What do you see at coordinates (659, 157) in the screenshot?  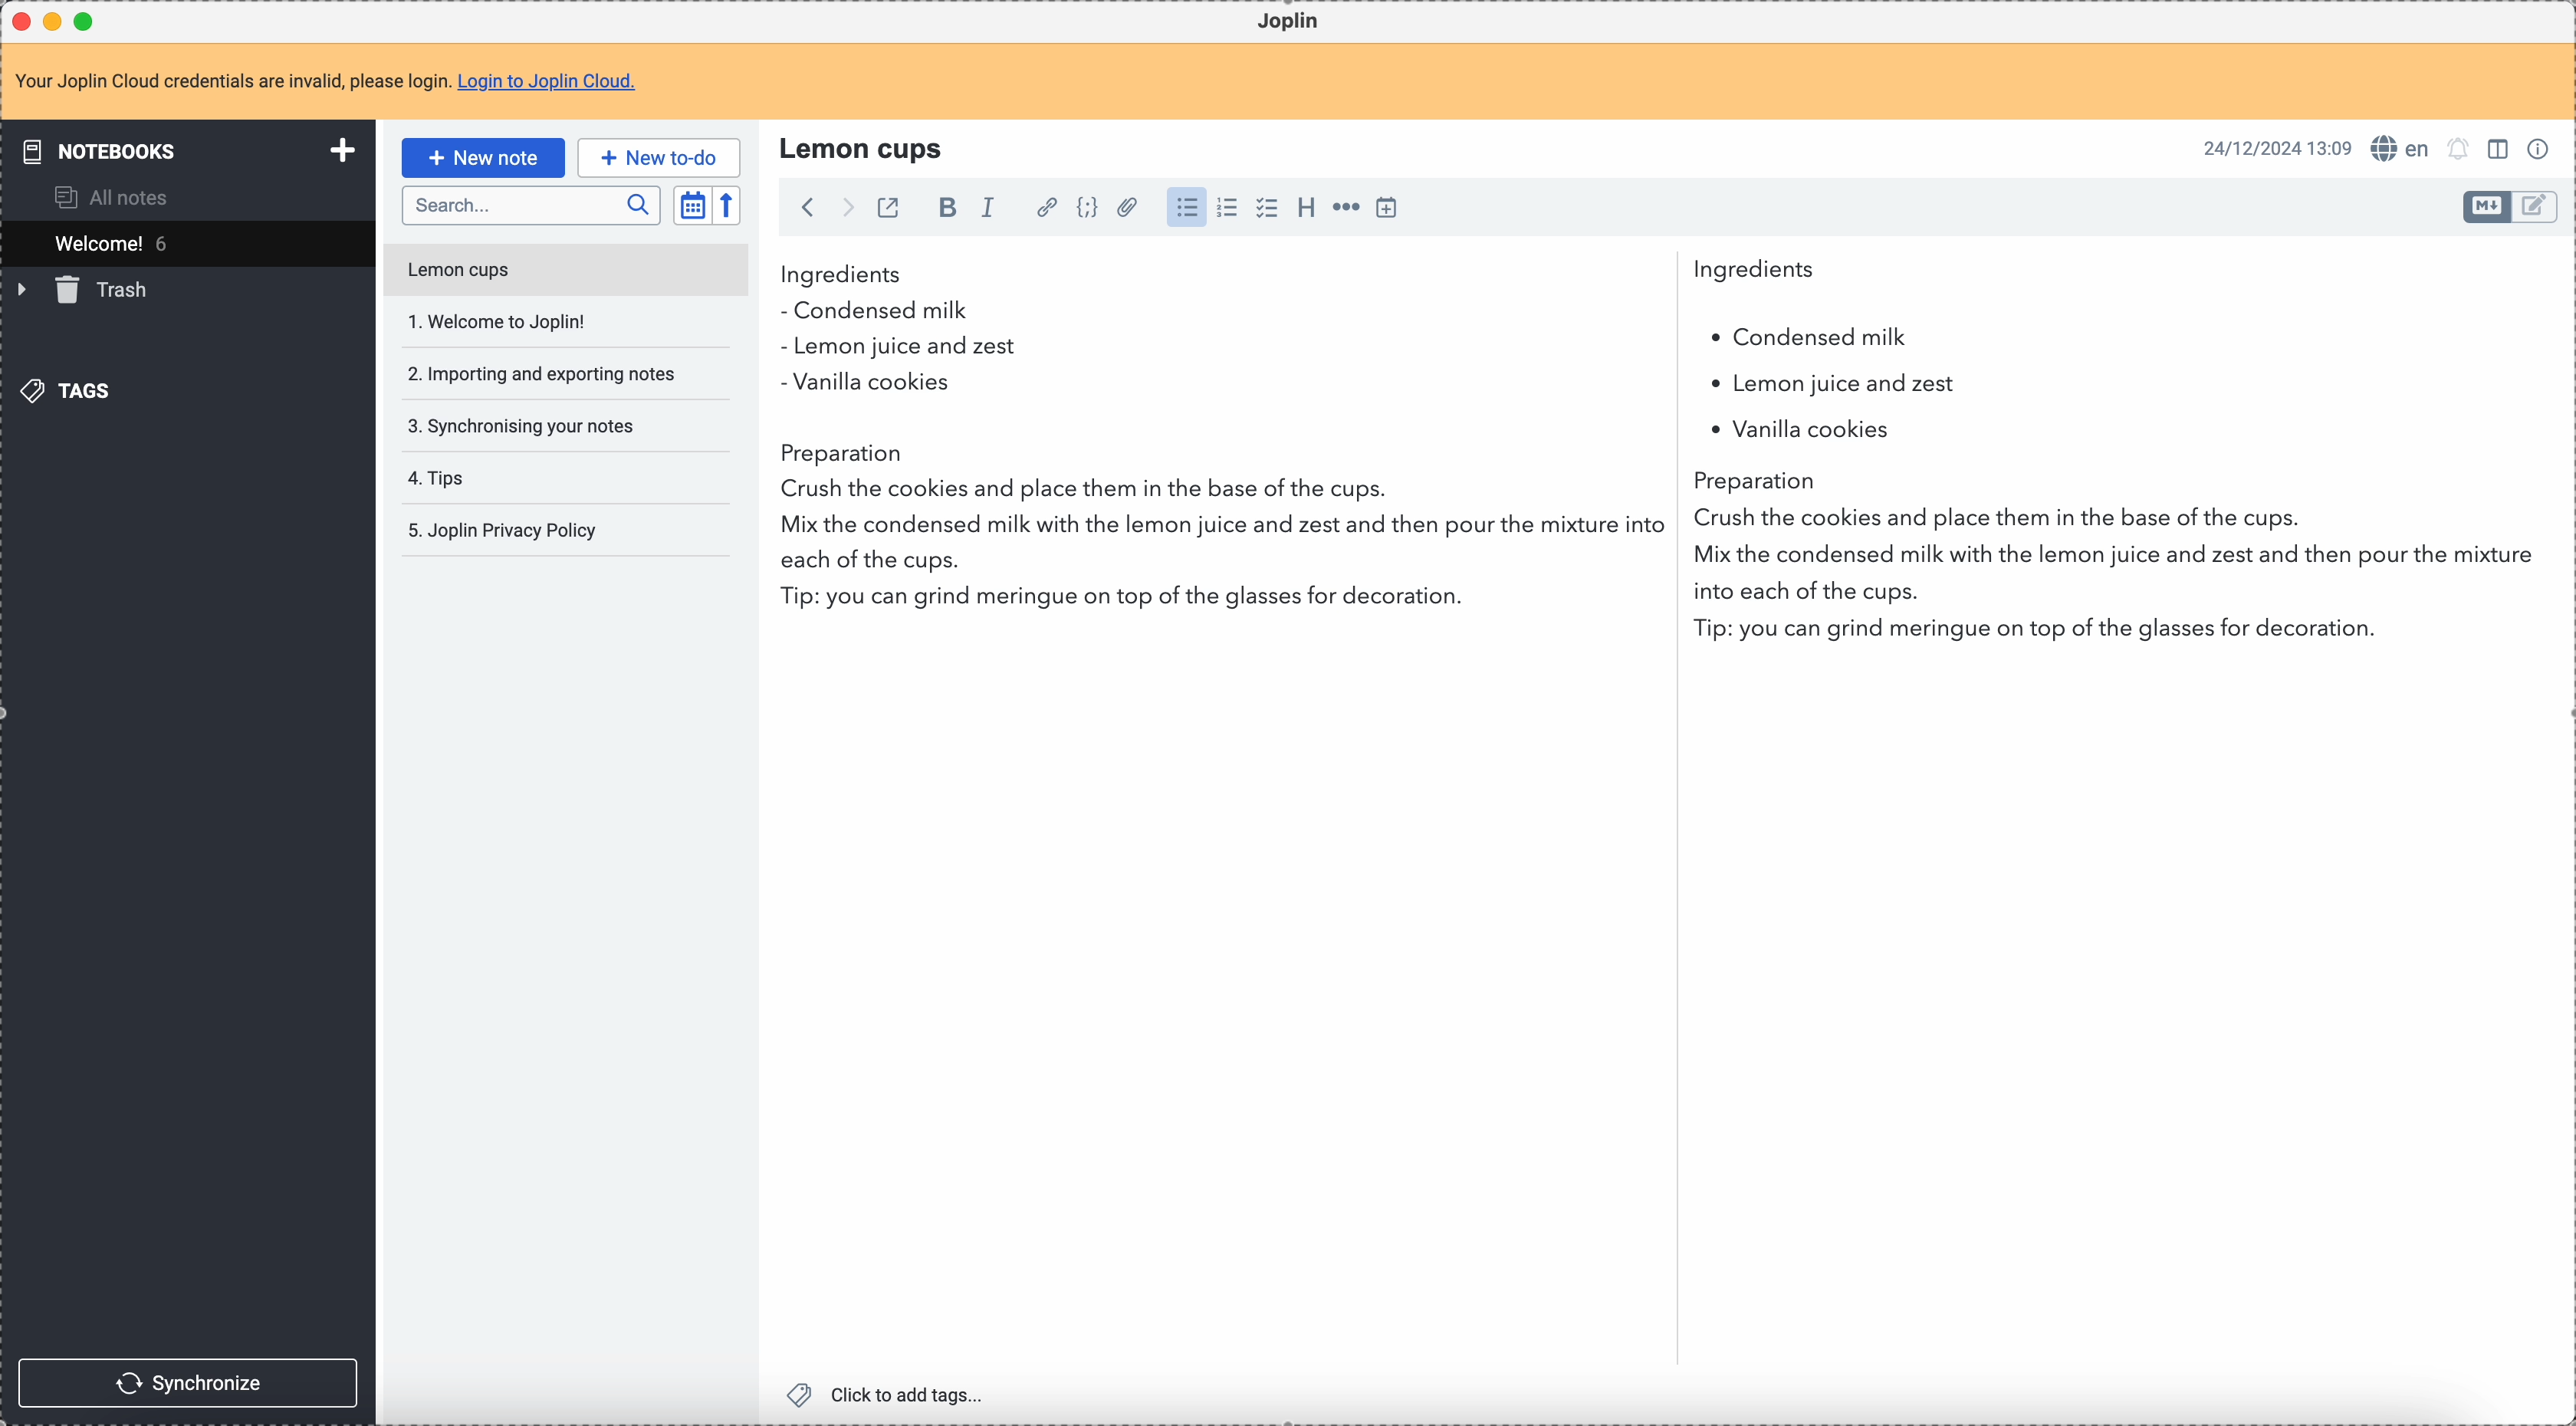 I see `new to-do` at bounding box center [659, 157].